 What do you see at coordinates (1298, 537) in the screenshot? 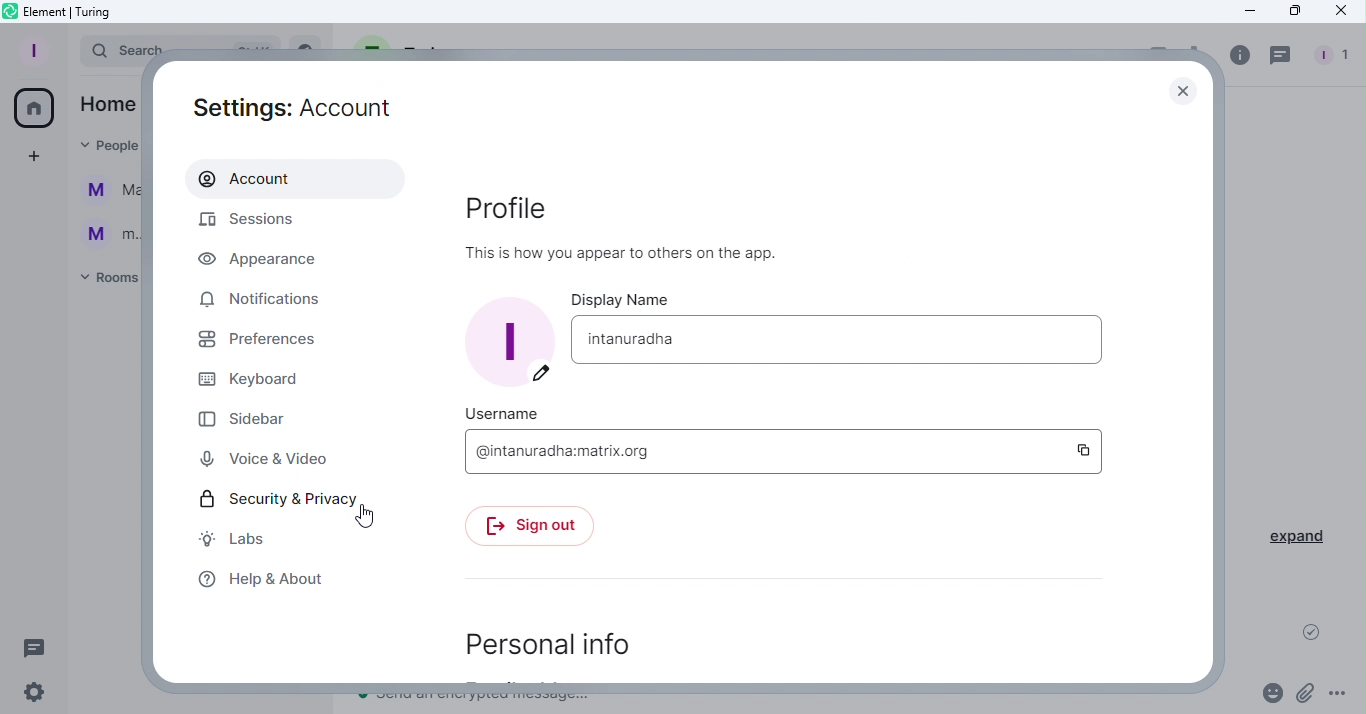
I see `Expand` at bounding box center [1298, 537].